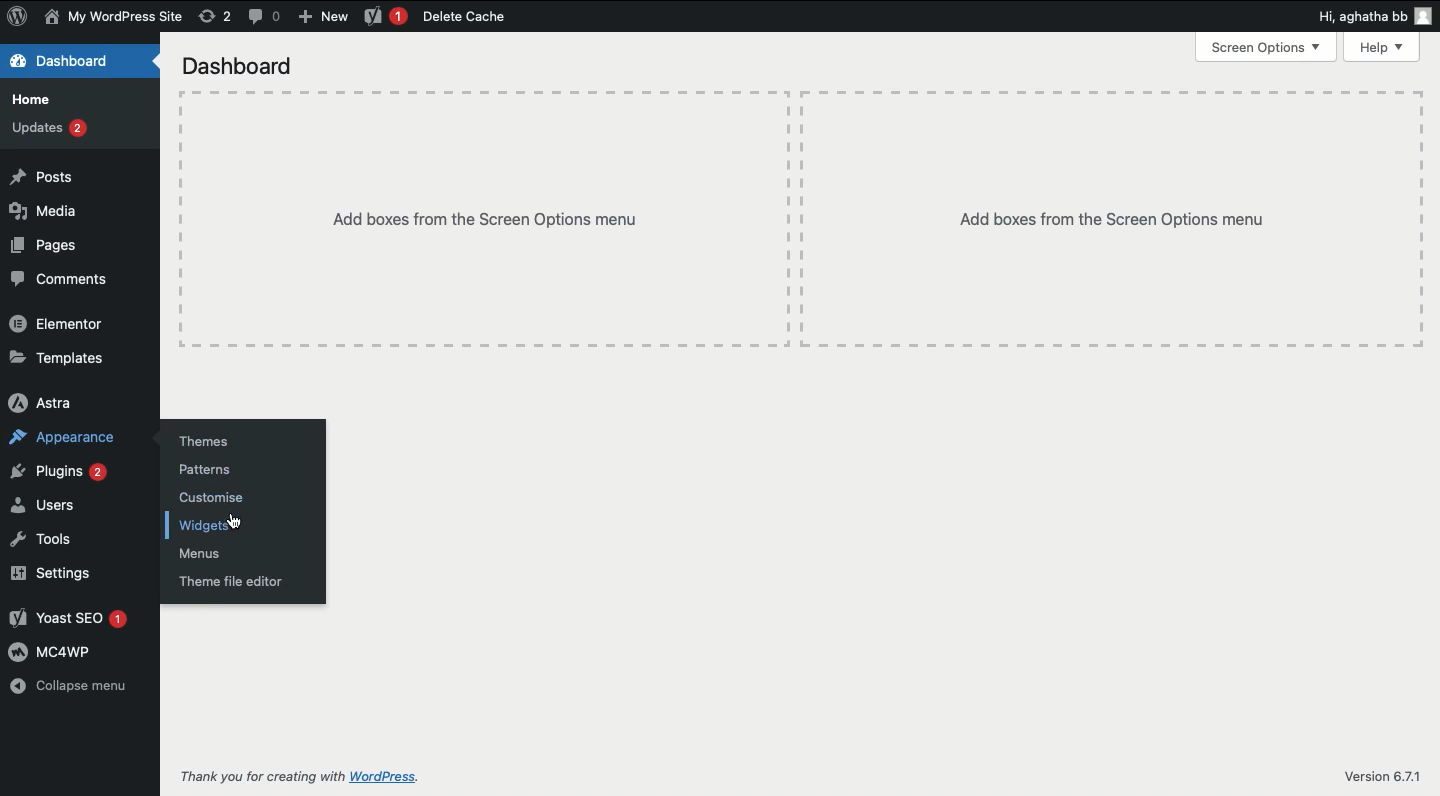  What do you see at coordinates (69, 61) in the screenshot?
I see `Dashboard` at bounding box center [69, 61].